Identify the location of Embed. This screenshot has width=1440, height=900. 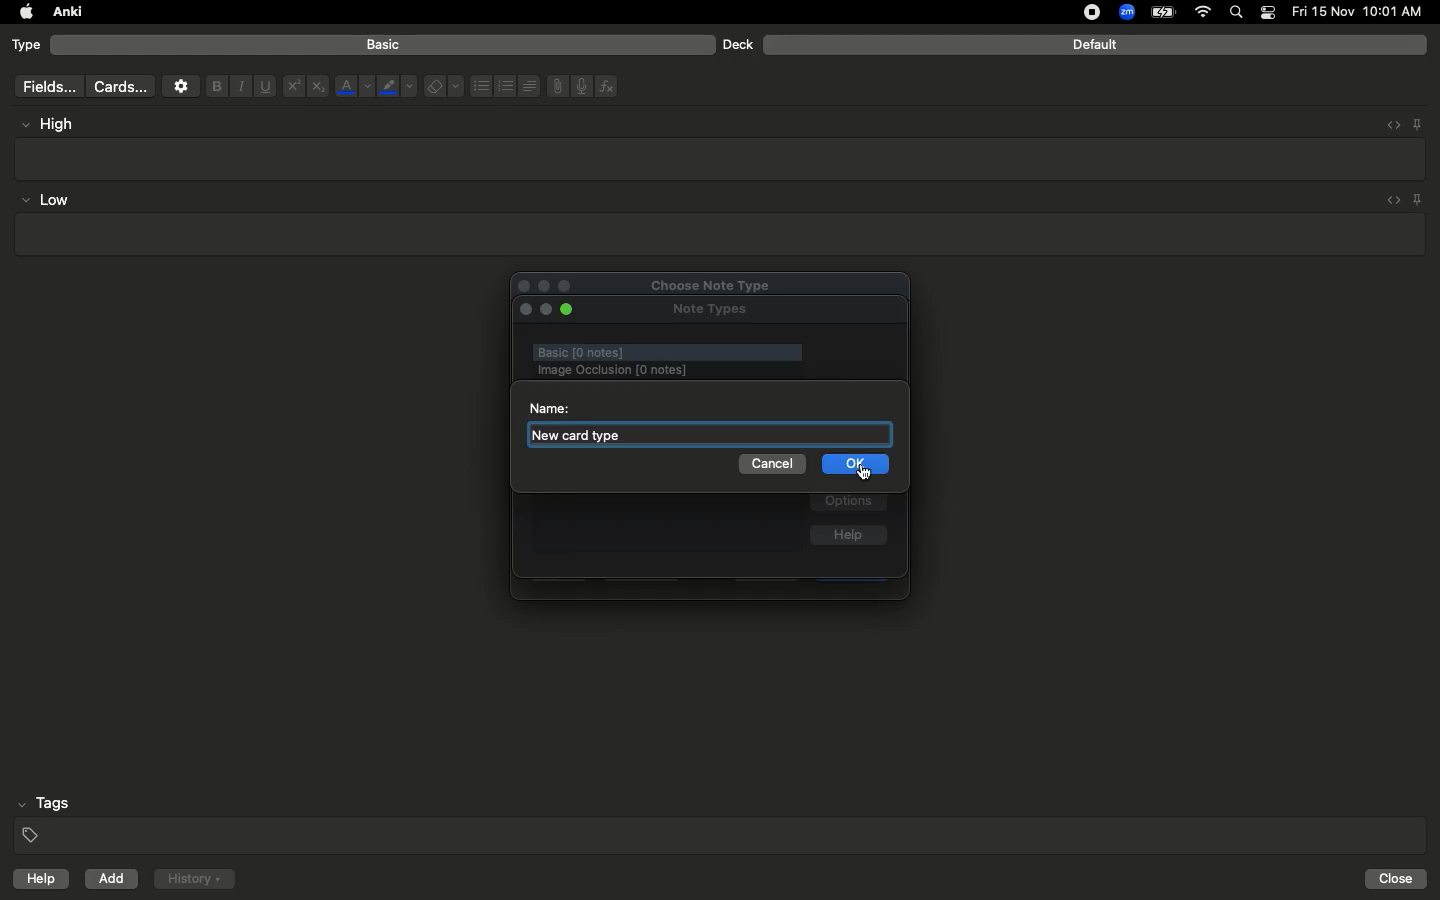
(1389, 201).